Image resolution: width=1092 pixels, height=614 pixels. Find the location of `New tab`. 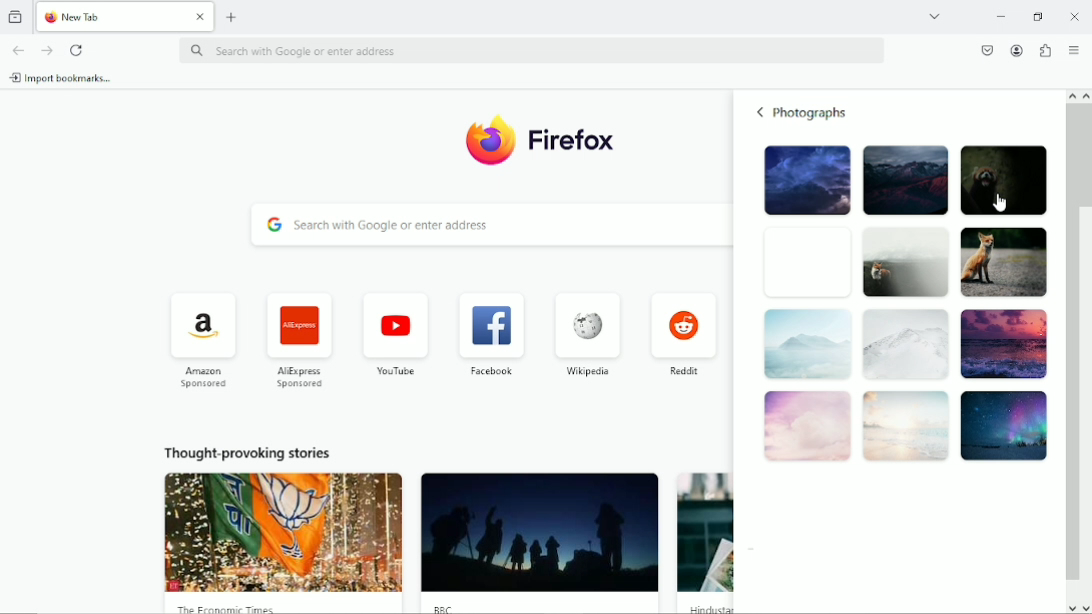

New tab is located at coordinates (233, 17).